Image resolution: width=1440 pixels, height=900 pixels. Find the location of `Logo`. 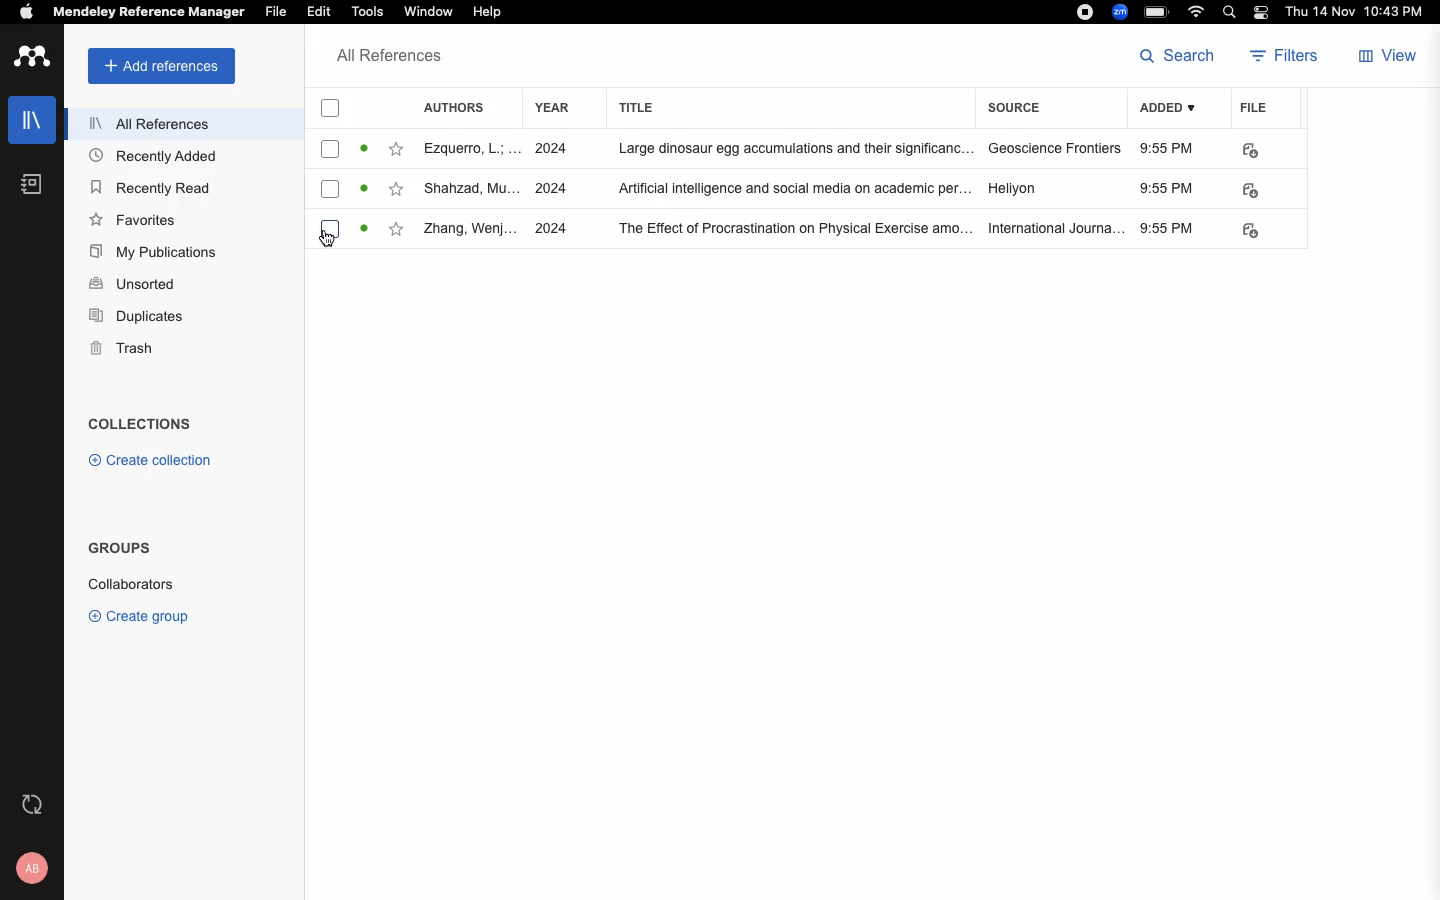

Logo is located at coordinates (32, 58).